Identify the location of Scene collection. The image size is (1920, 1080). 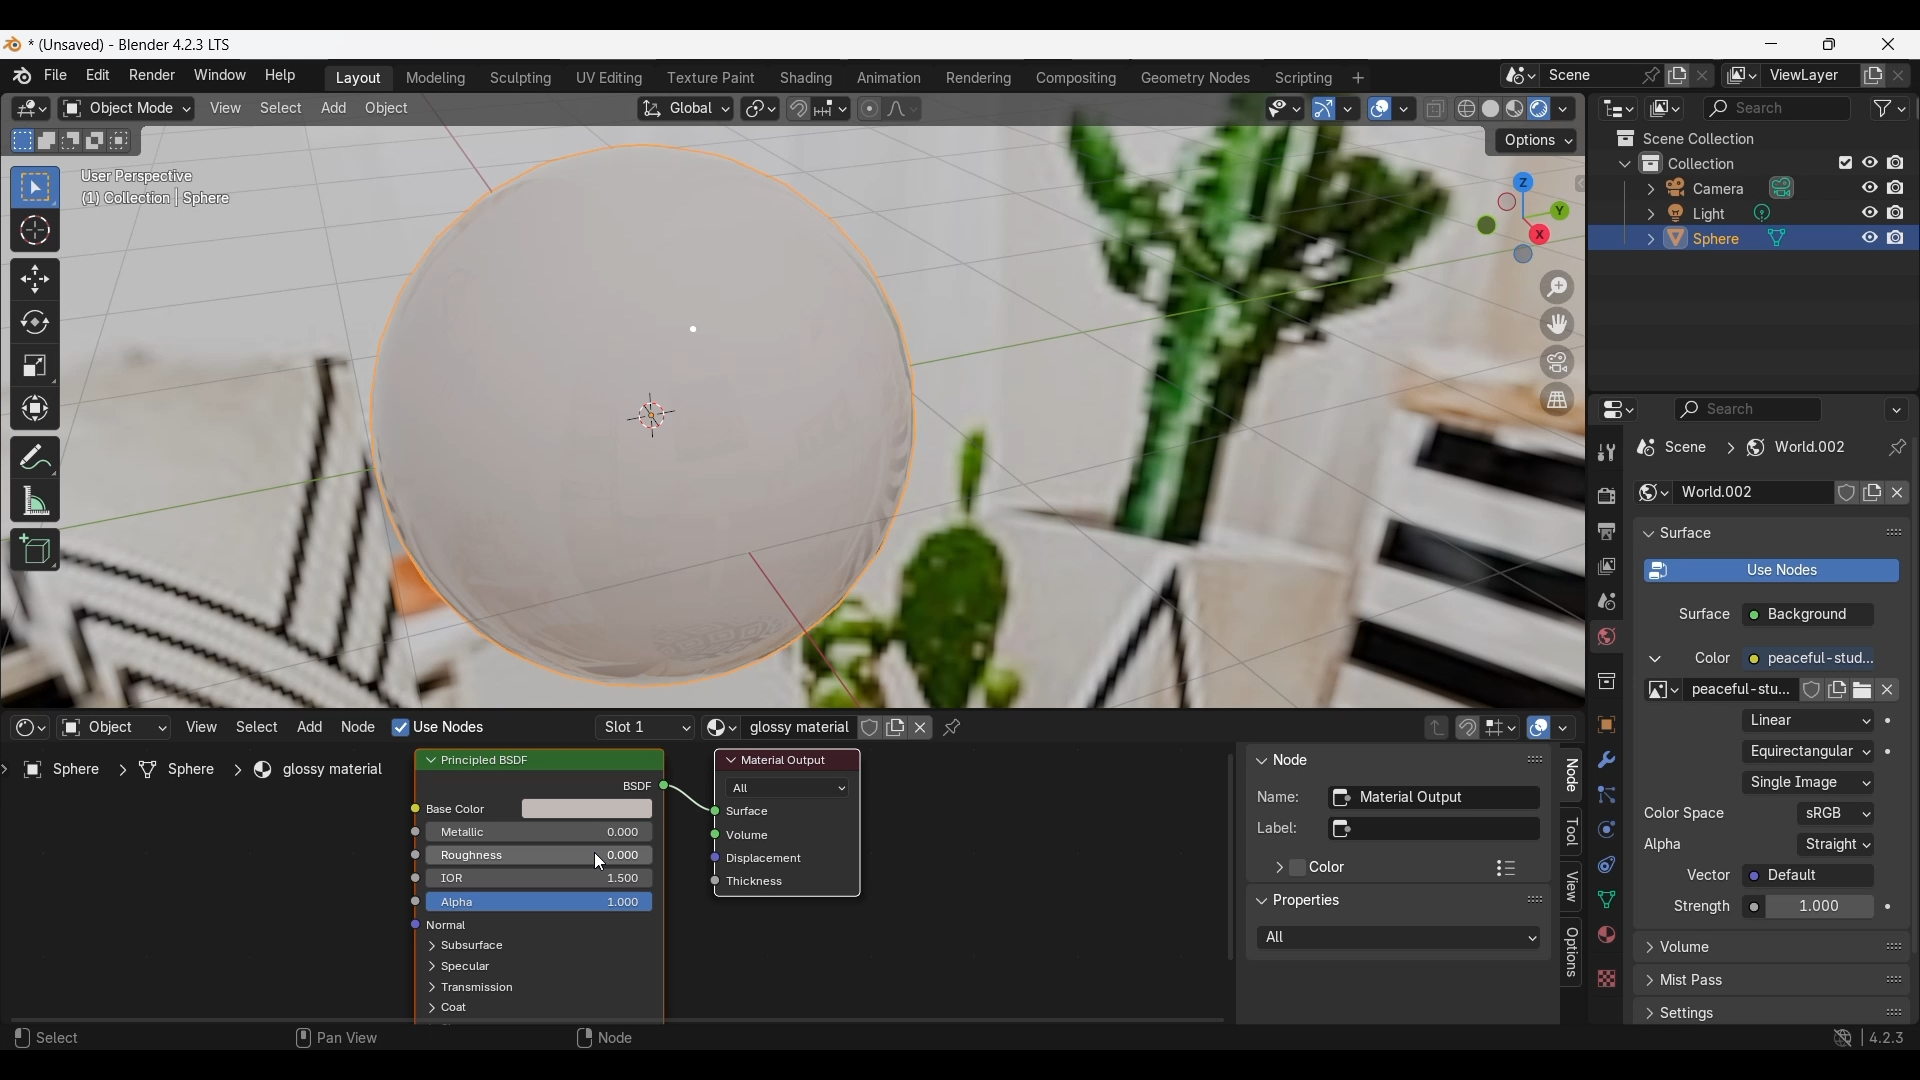
(1750, 138).